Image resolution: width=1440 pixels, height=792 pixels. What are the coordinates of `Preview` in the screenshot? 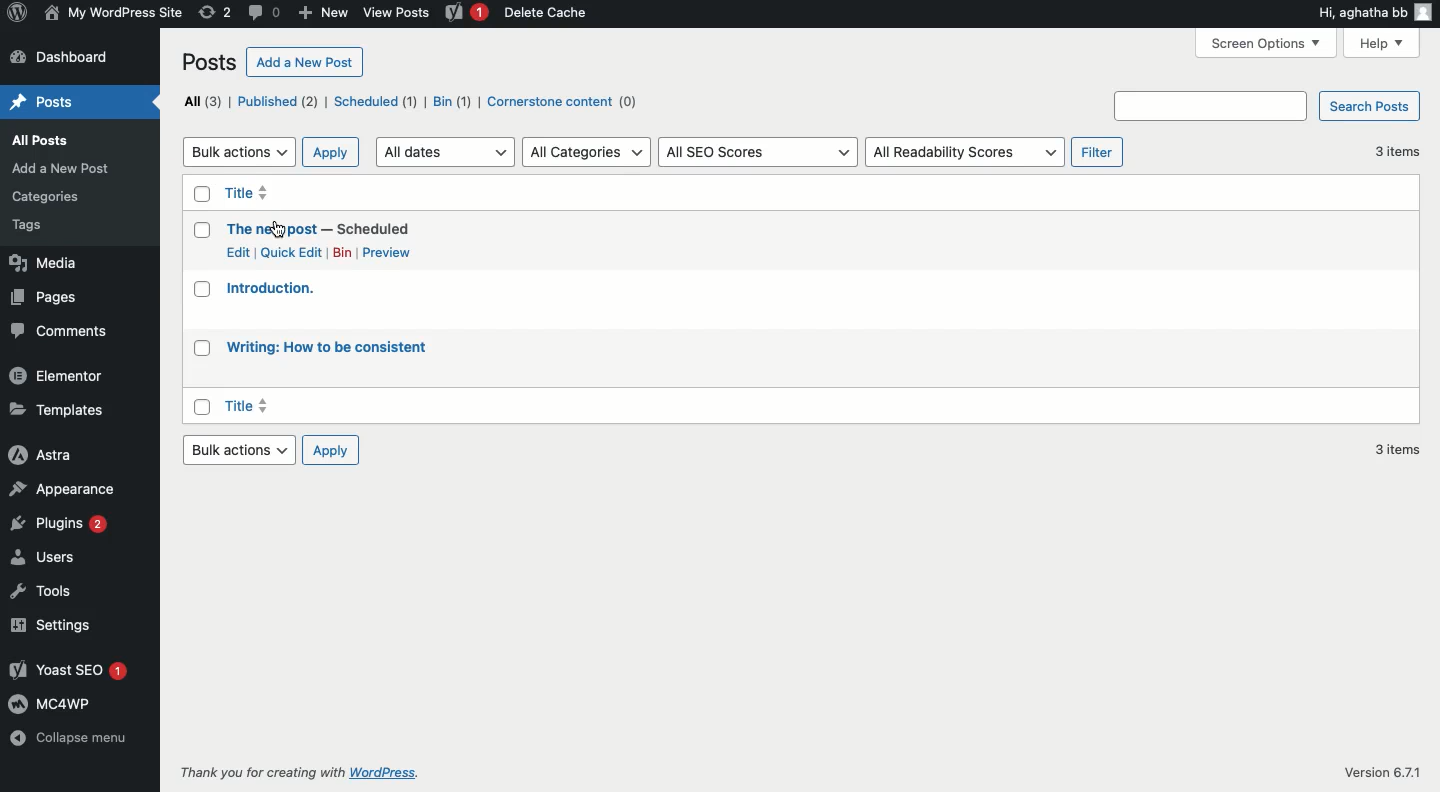 It's located at (396, 253).